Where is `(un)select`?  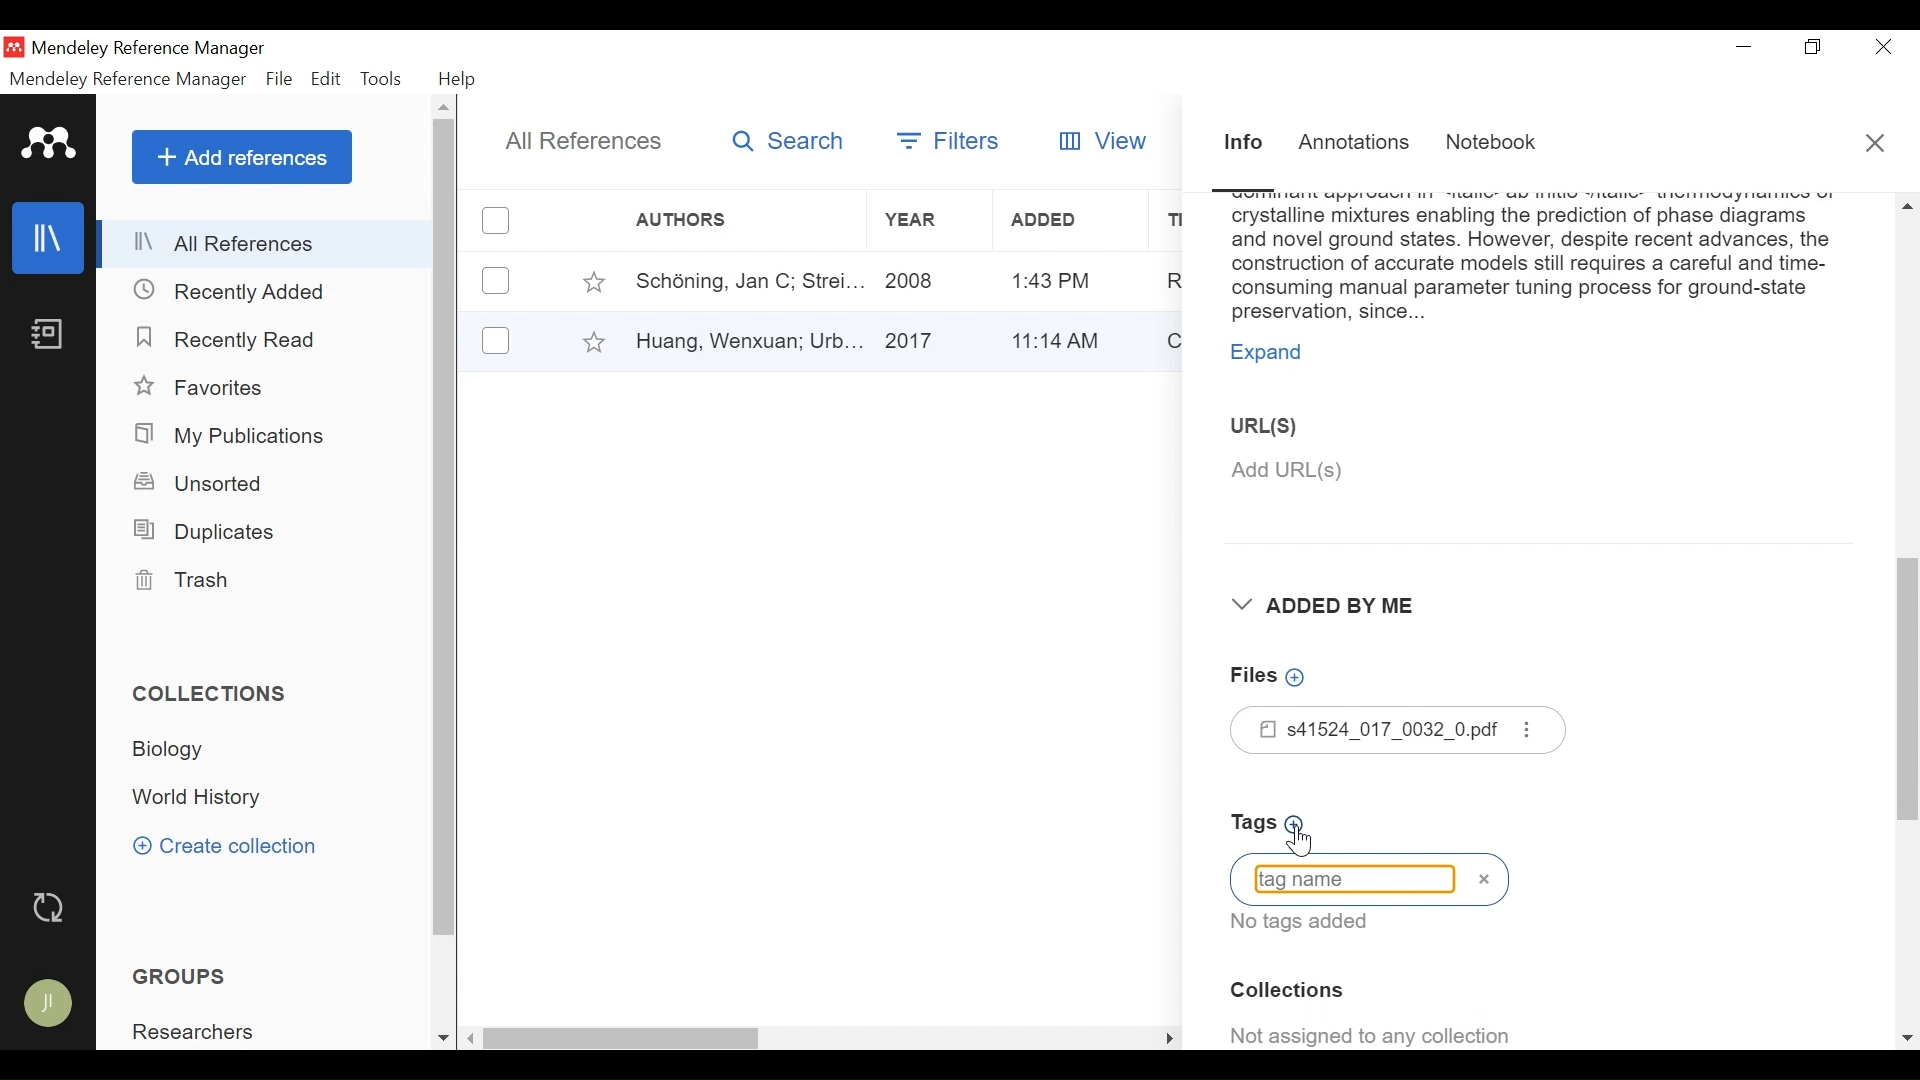 (un)select is located at coordinates (496, 281).